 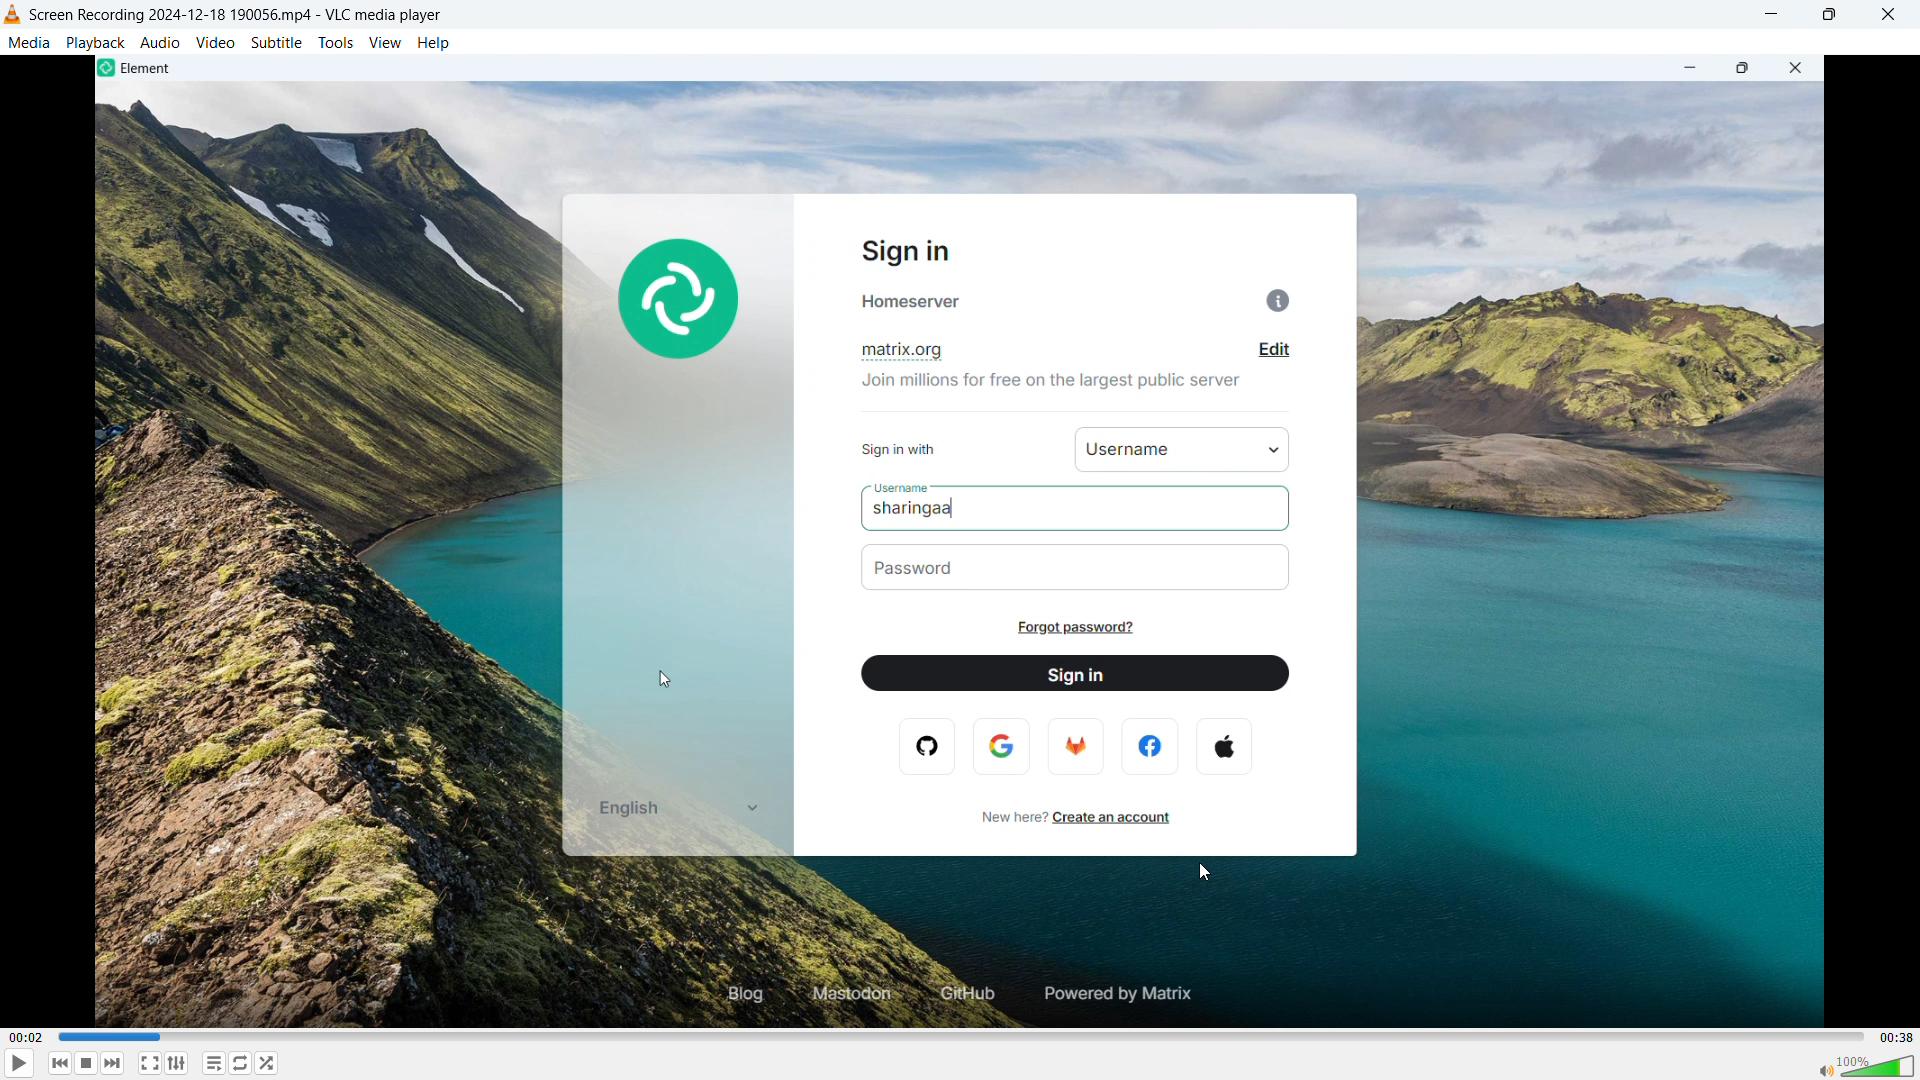 What do you see at coordinates (215, 43) in the screenshot?
I see `Video ` at bounding box center [215, 43].